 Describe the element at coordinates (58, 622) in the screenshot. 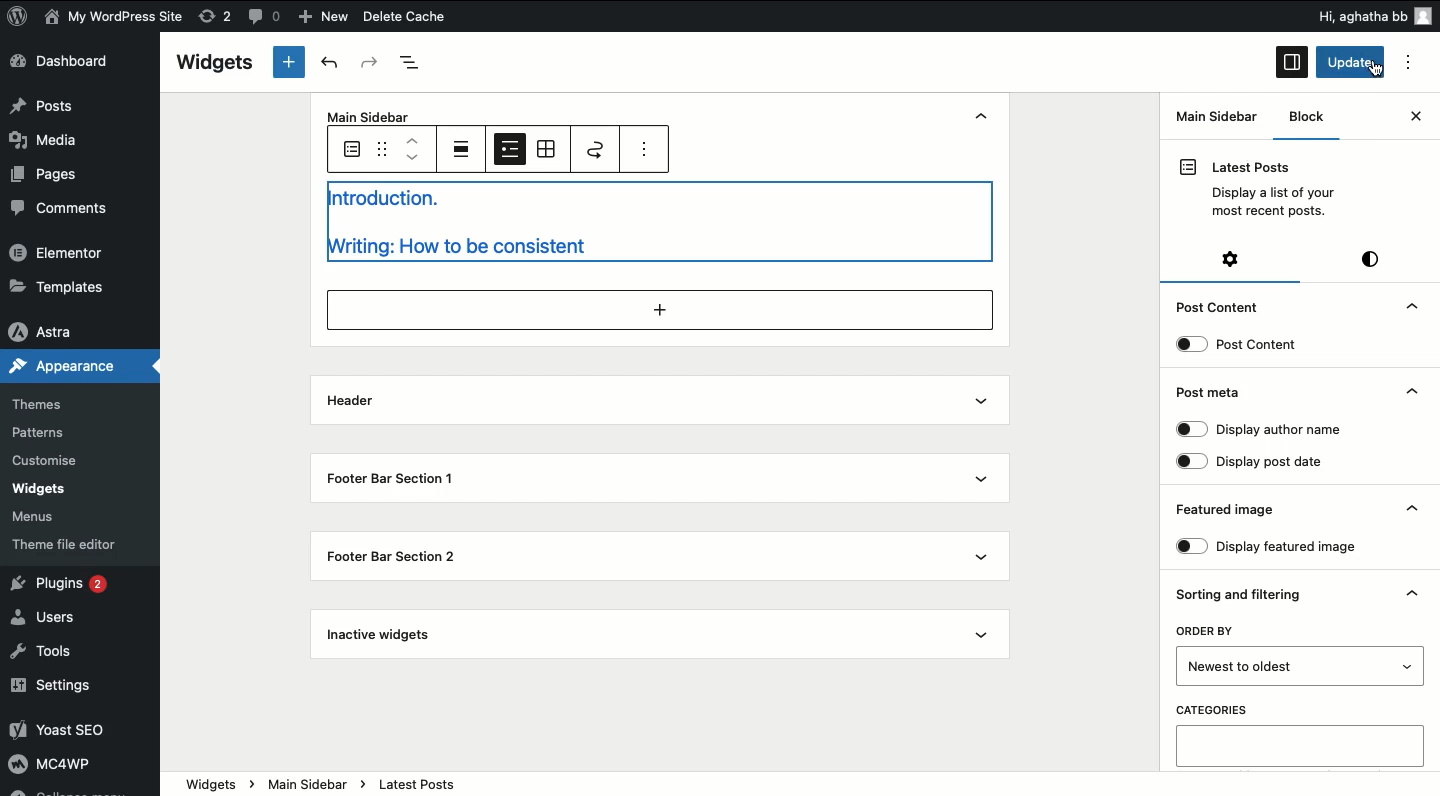

I see `Users` at that location.